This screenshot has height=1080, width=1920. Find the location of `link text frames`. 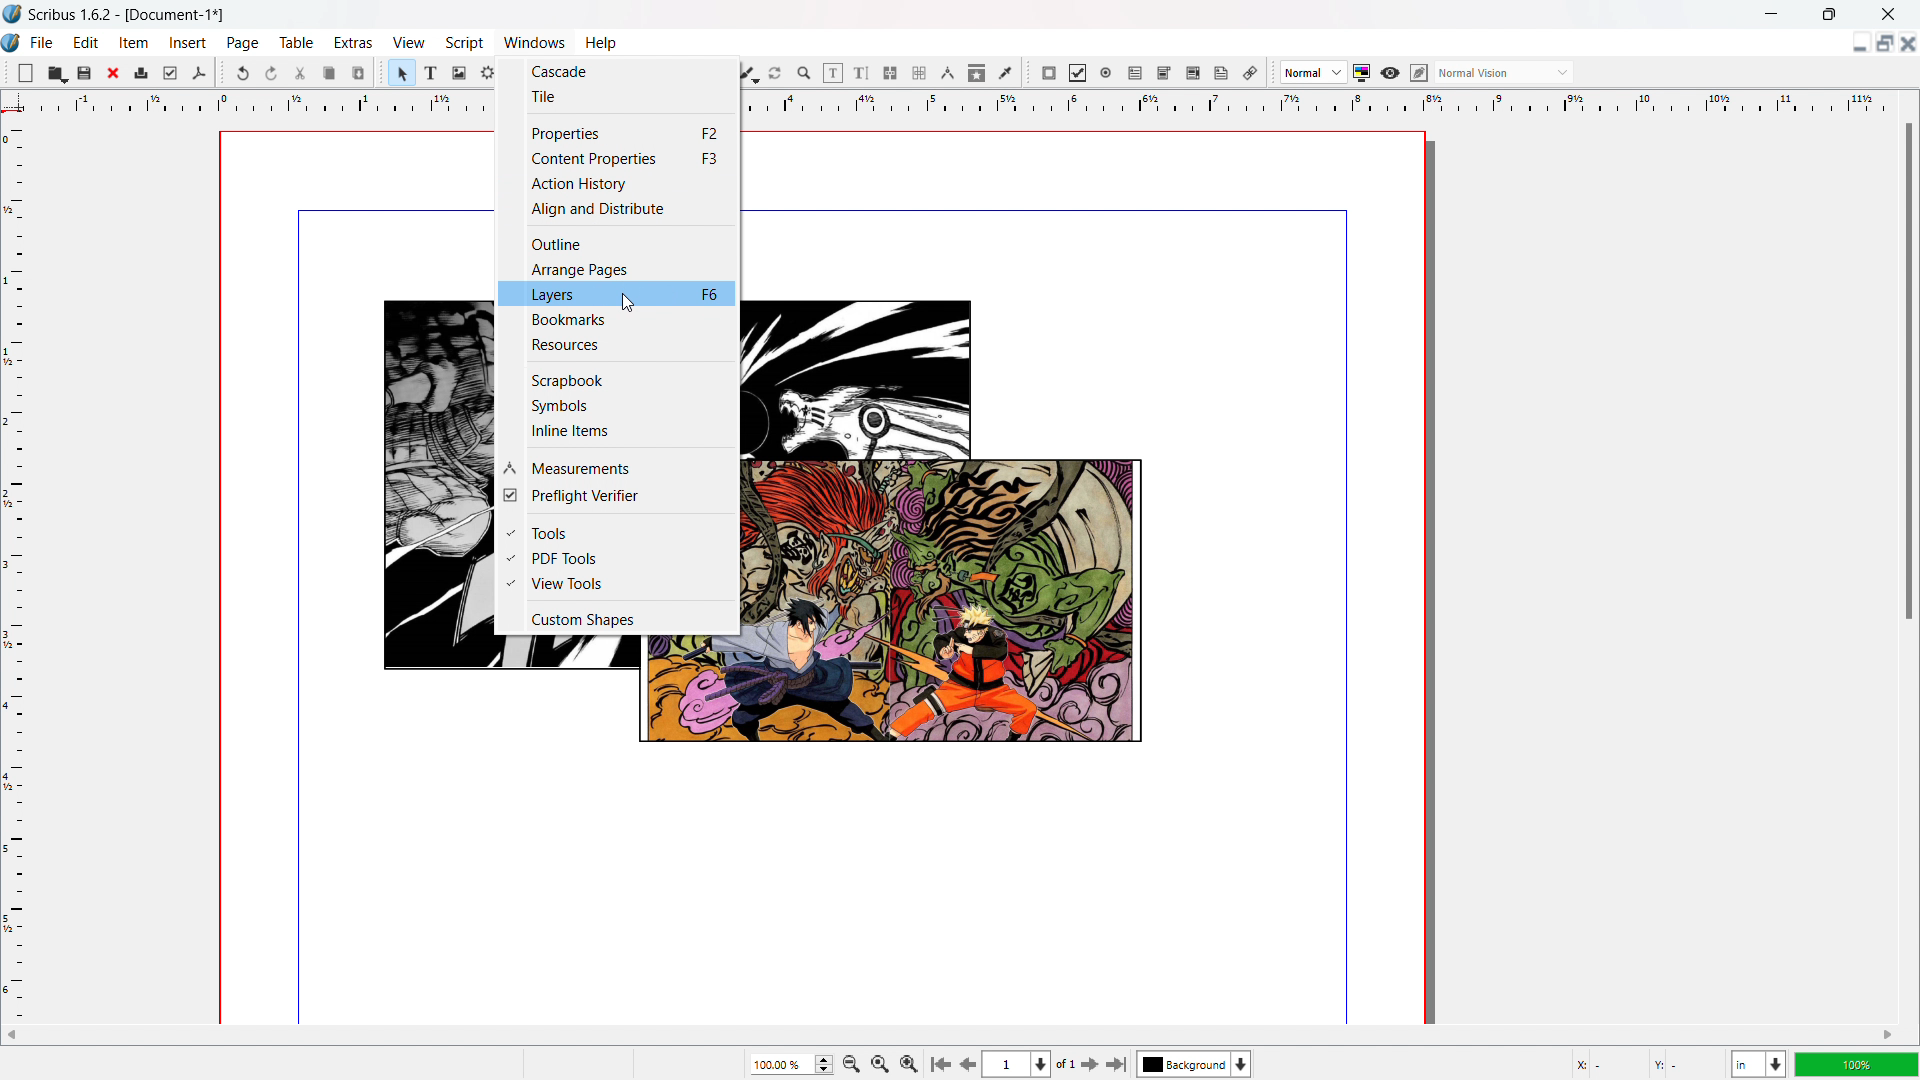

link text frames is located at coordinates (890, 73).